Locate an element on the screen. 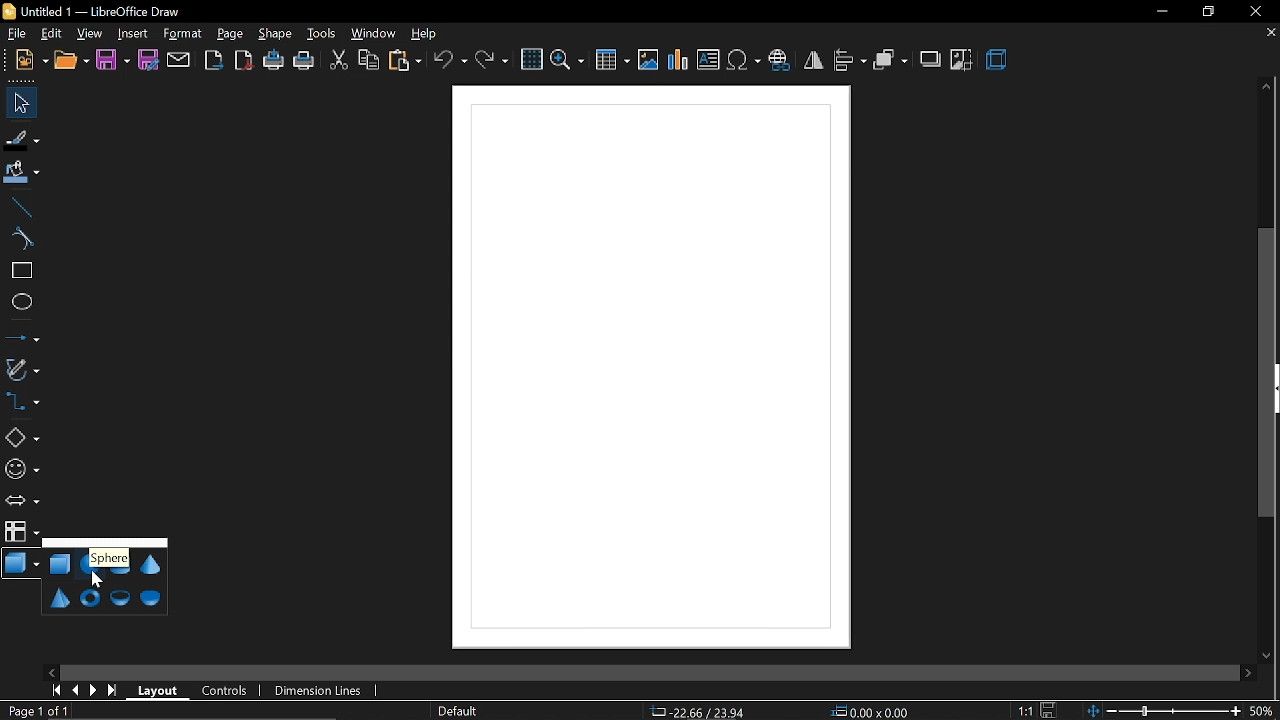 The height and width of the screenshot is (720, 1280). page style is located at coordinates (458, 711).